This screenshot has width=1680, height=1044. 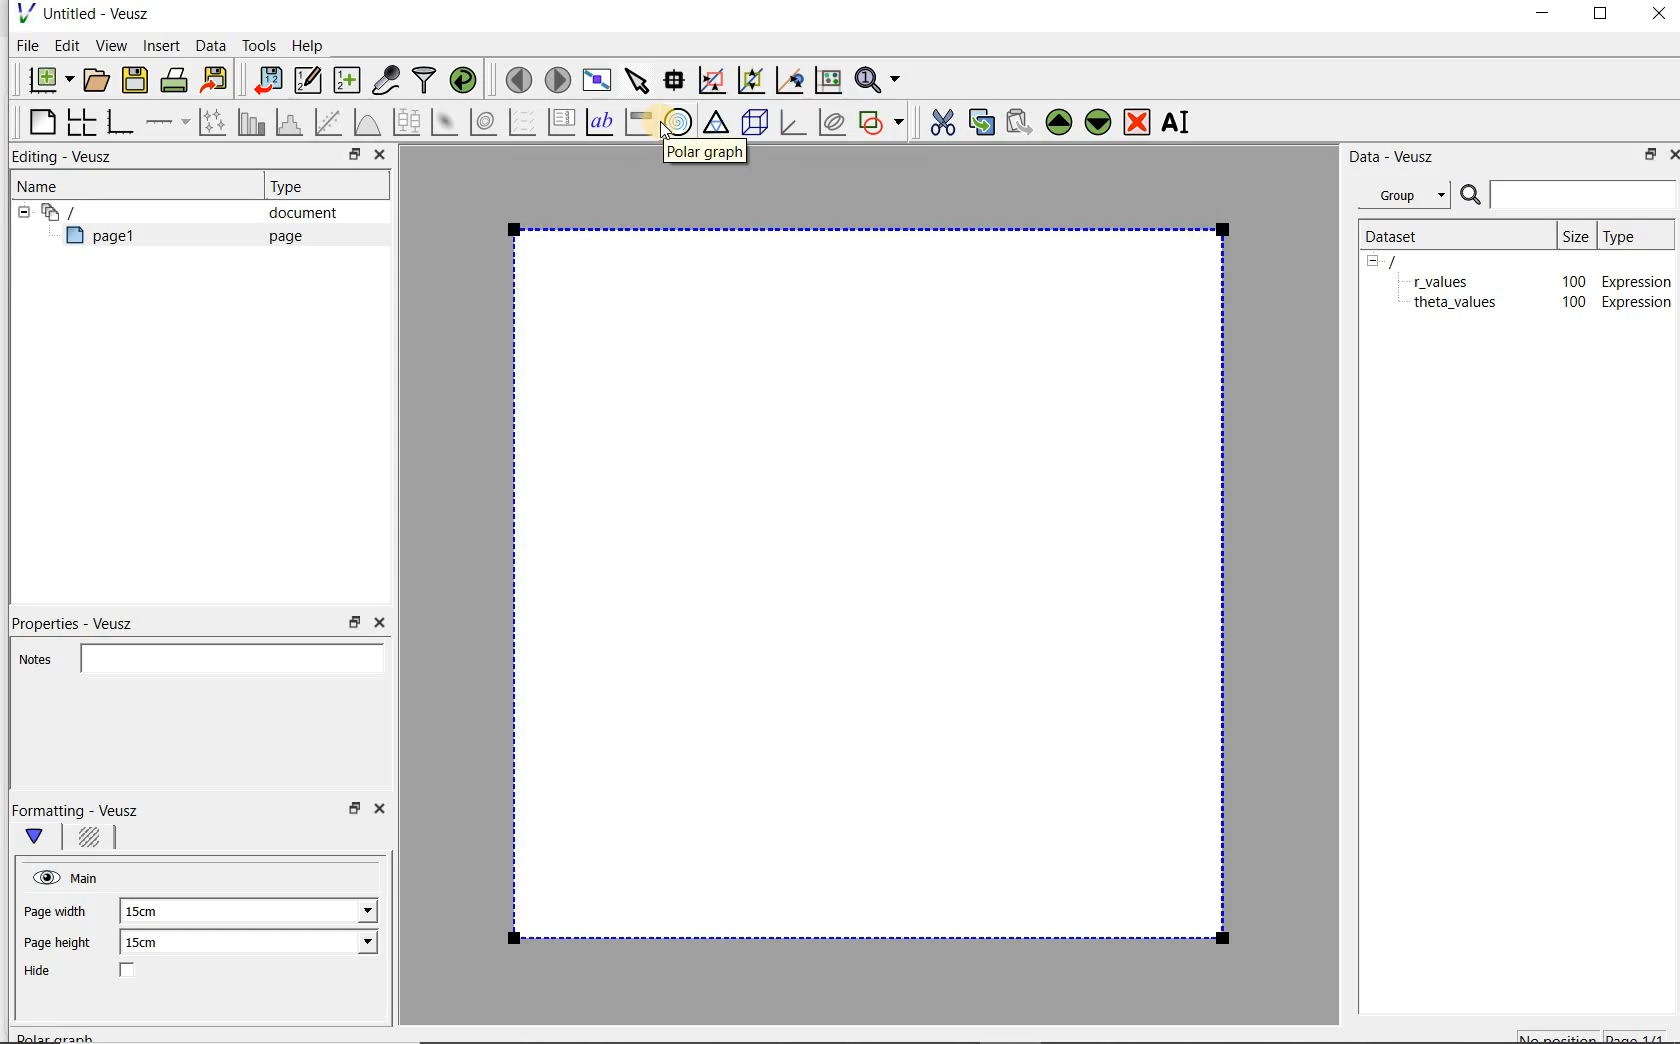 I want to click on text label, so click(x=602, y=121).